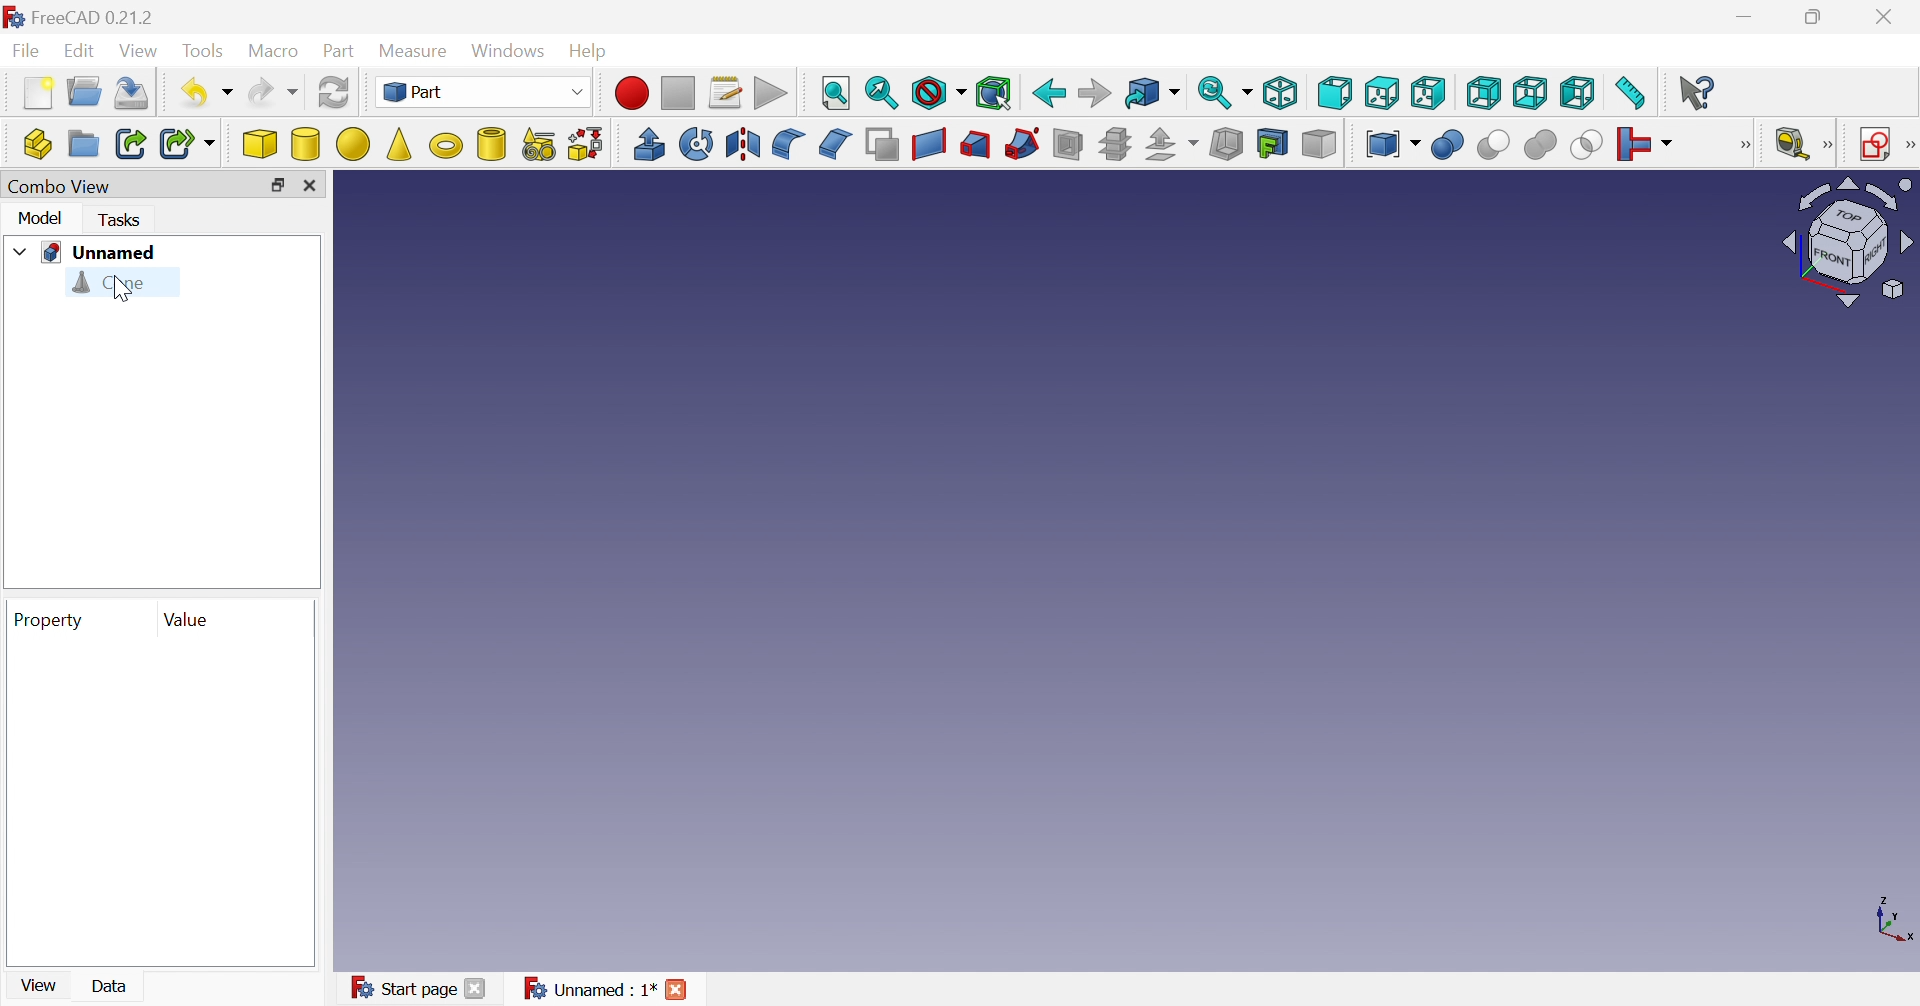 The height and width of the screenshot is (1006, 1920). I want to click on Open, so click(83, 93).